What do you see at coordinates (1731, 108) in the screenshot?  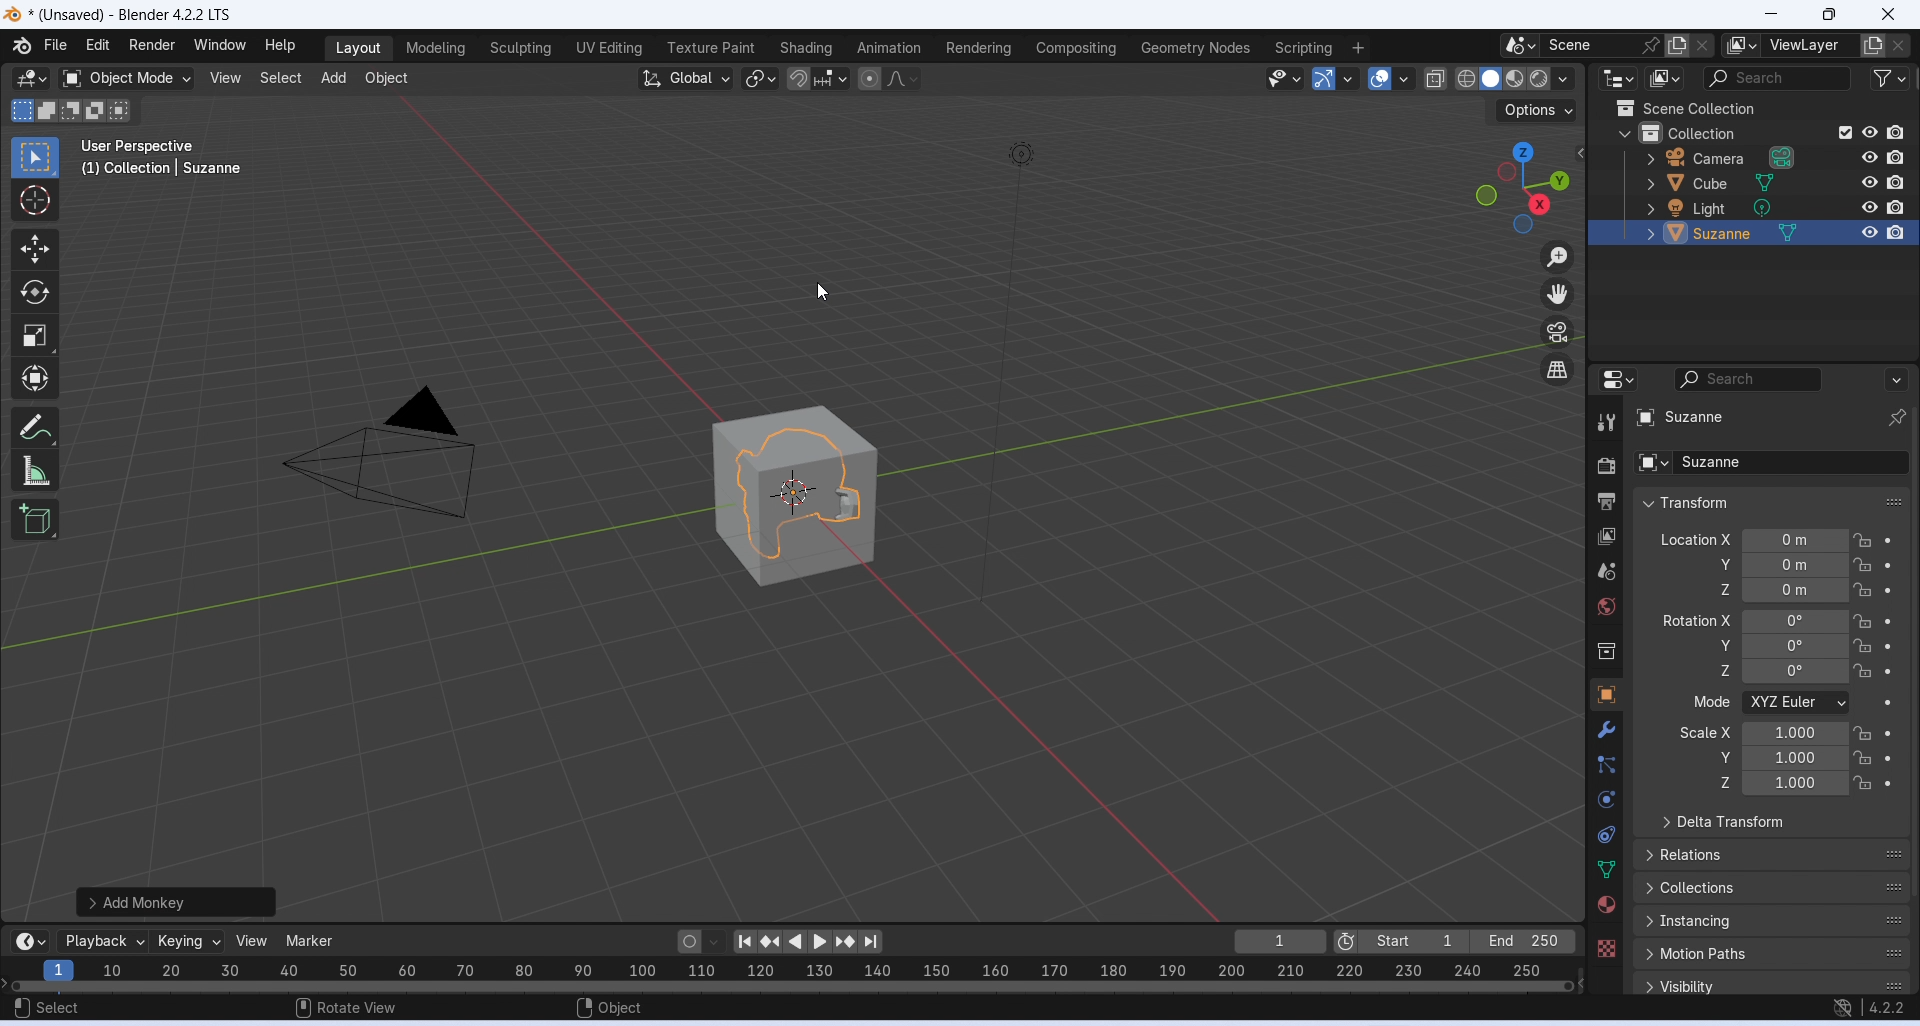 I see `scene collection` at bounding box center [1731, 108].